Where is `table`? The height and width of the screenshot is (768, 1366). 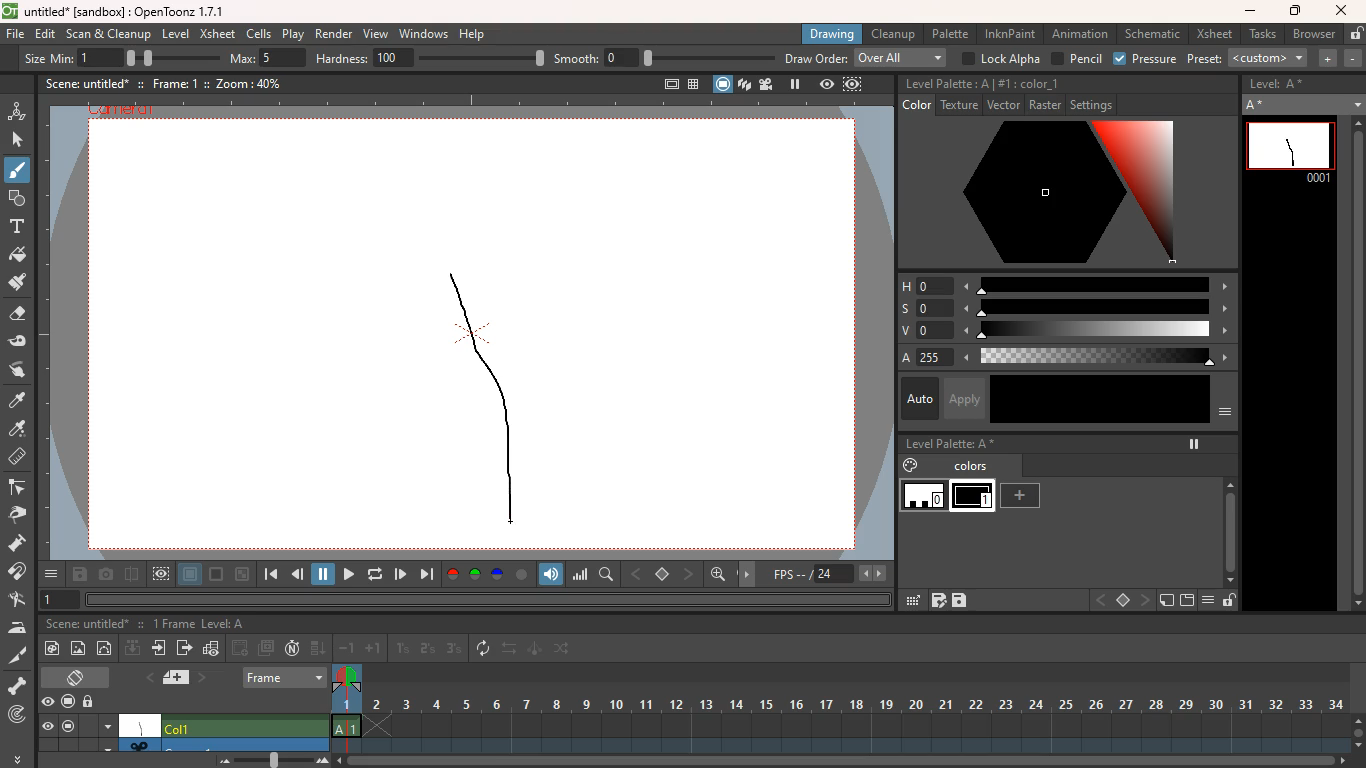 table is located at coordinates (692, 83).